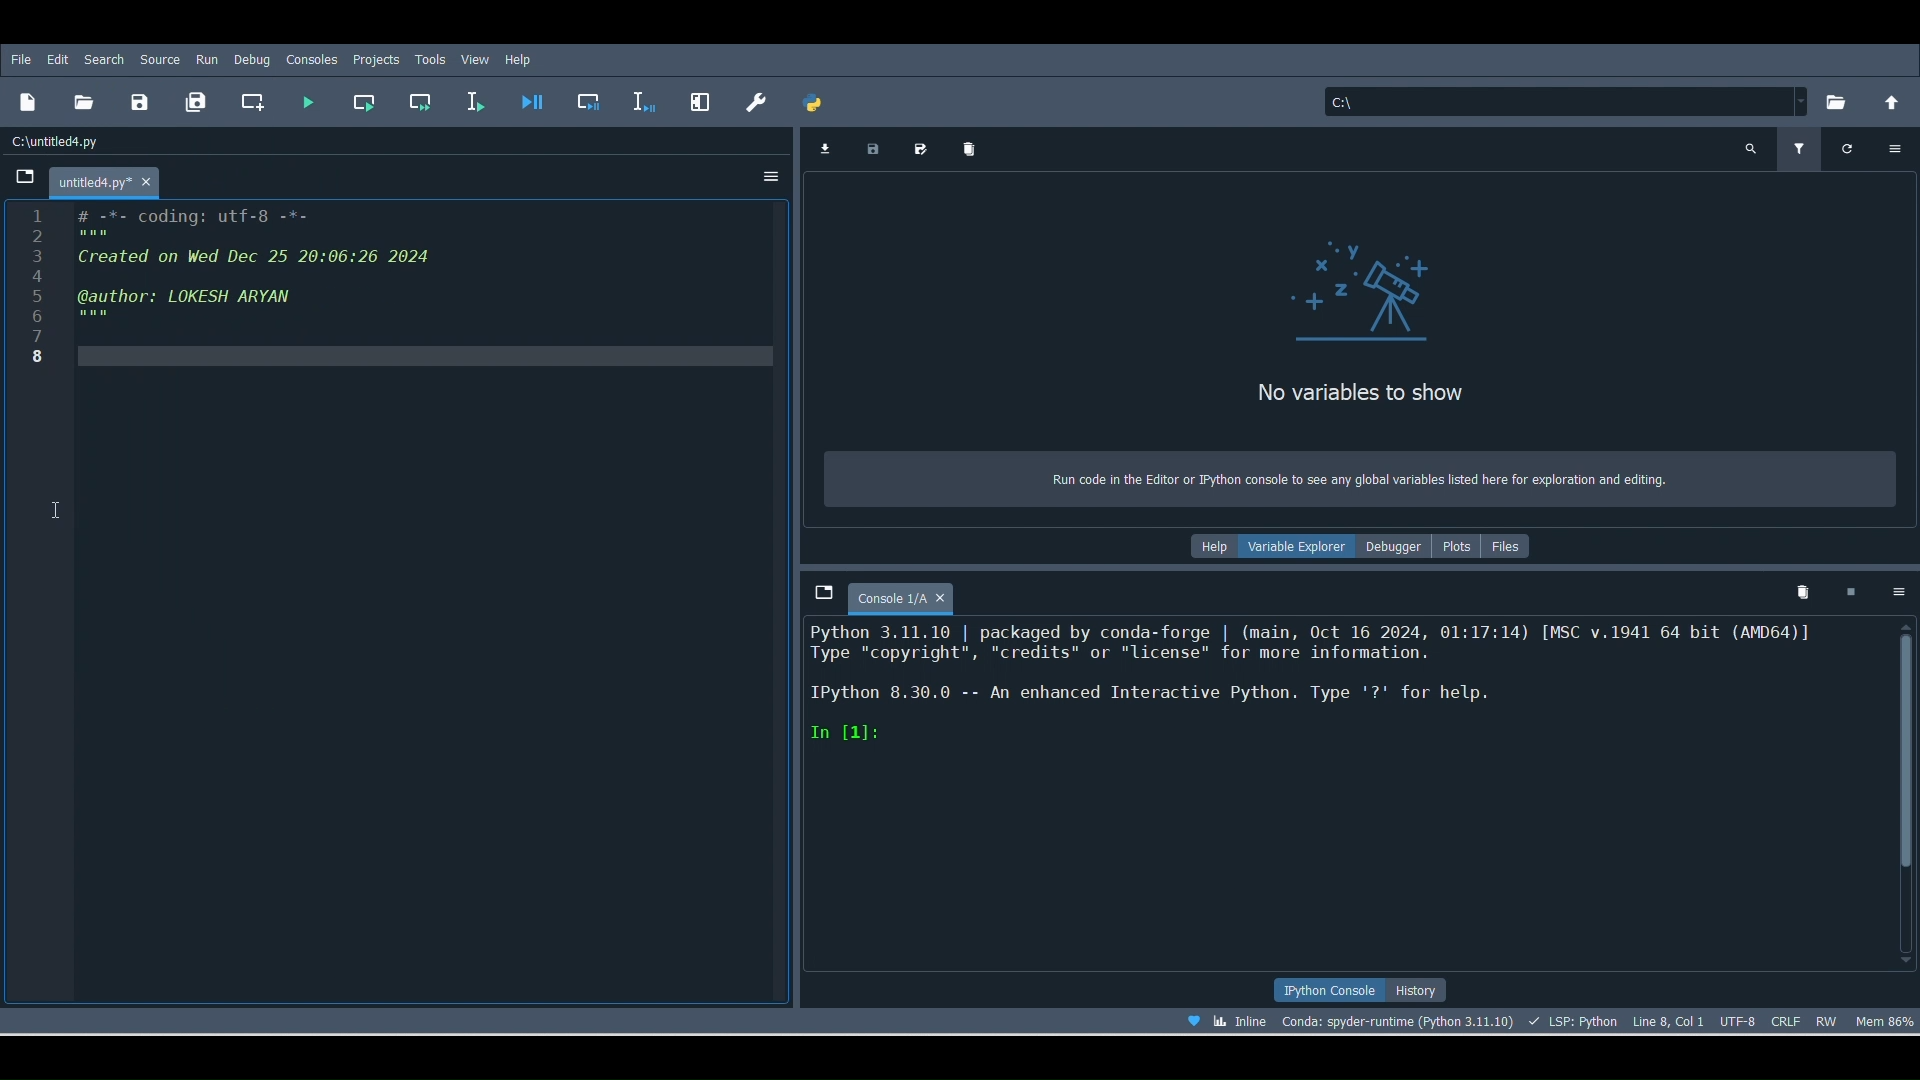 This screenshot has width=1920, height=1080. Describe the element at coordinates (1897, 148) in the screenshot. I see `Options` at that location.